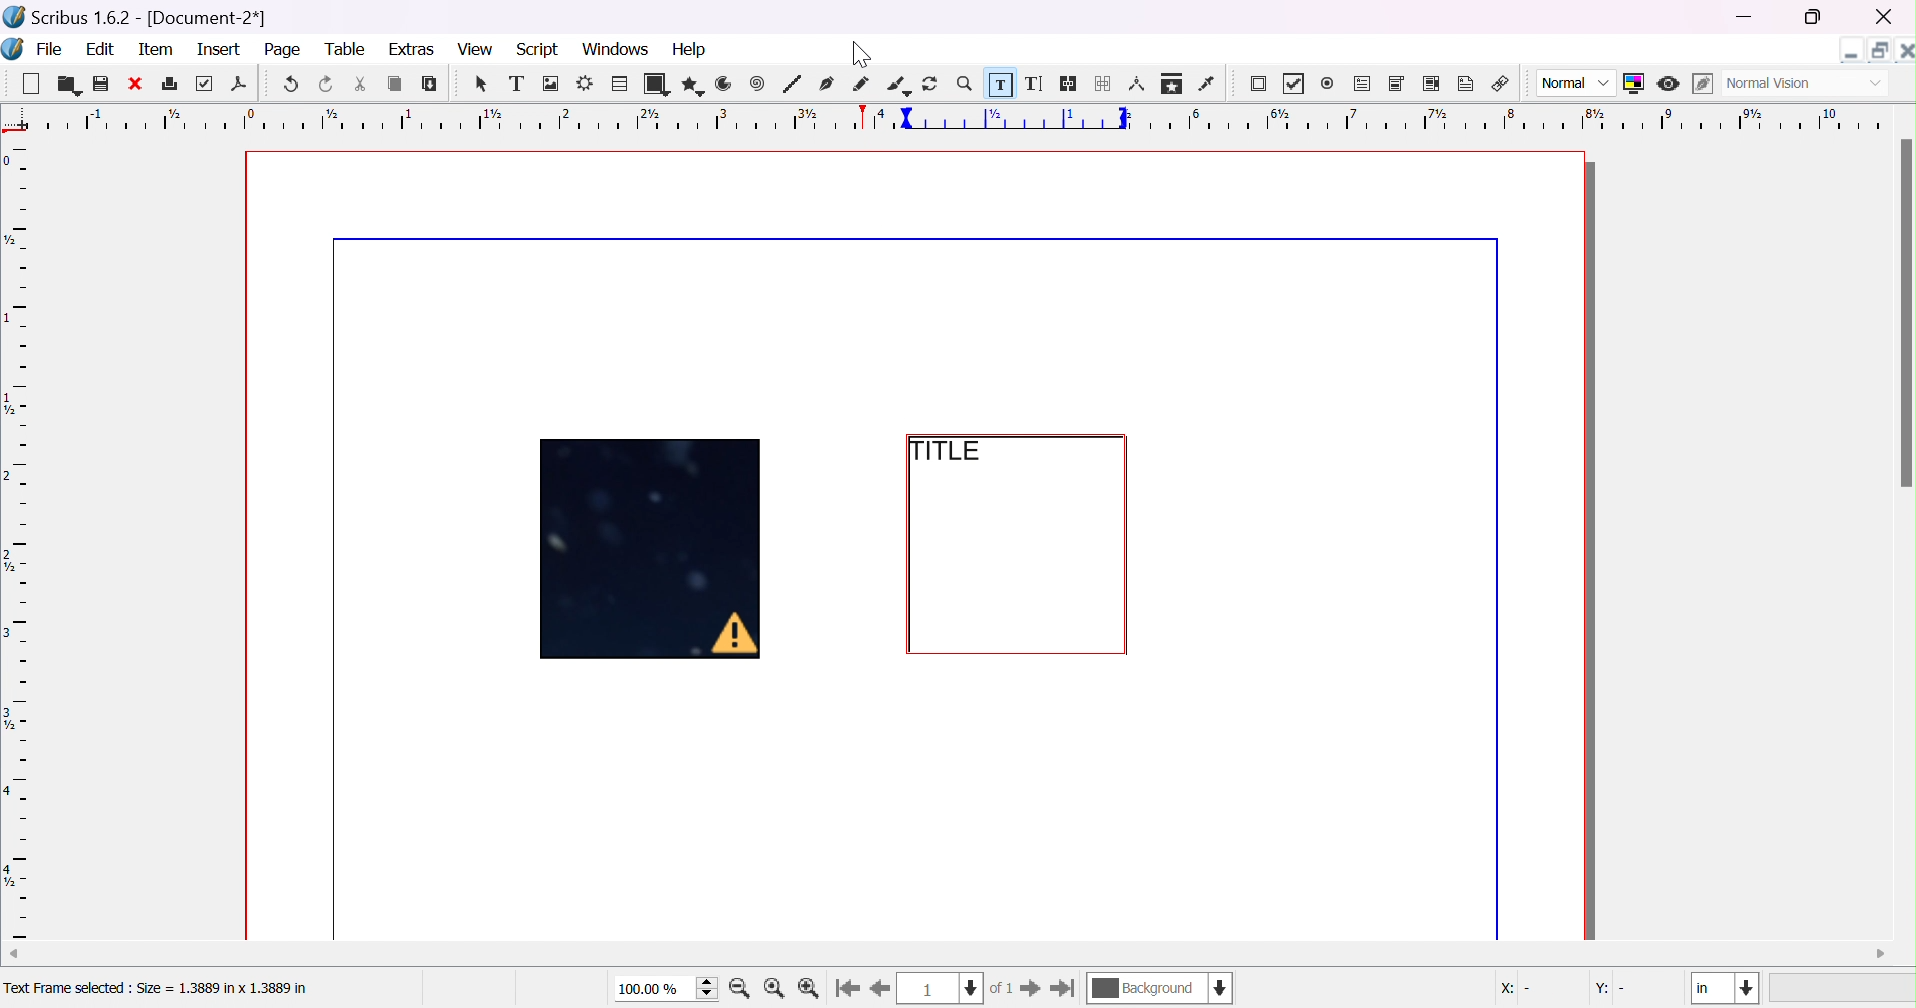 Image resolution: width=1916 pixels, height=1008 pixels. I want to click on PDF checkbox, so click(1299, 84).